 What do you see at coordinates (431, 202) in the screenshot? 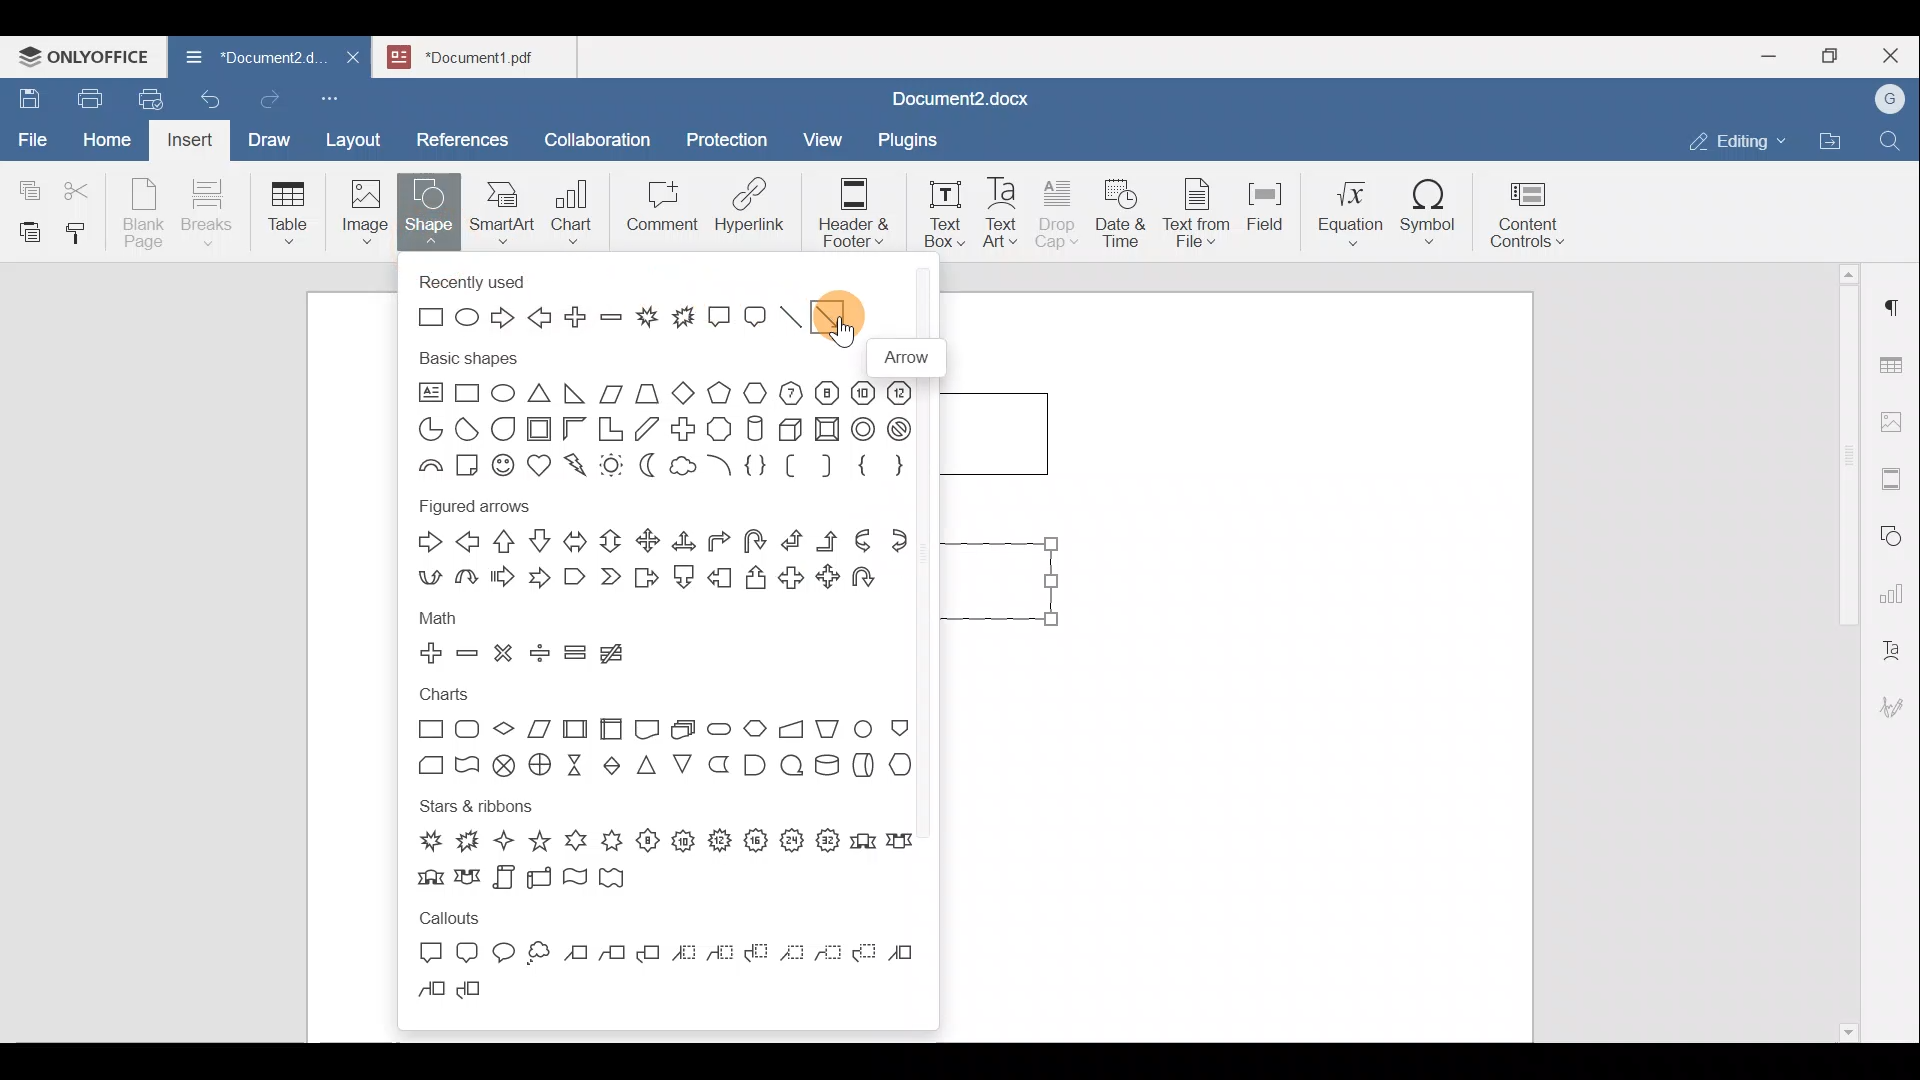
I see `Shape` at bounding box center [431, 202].